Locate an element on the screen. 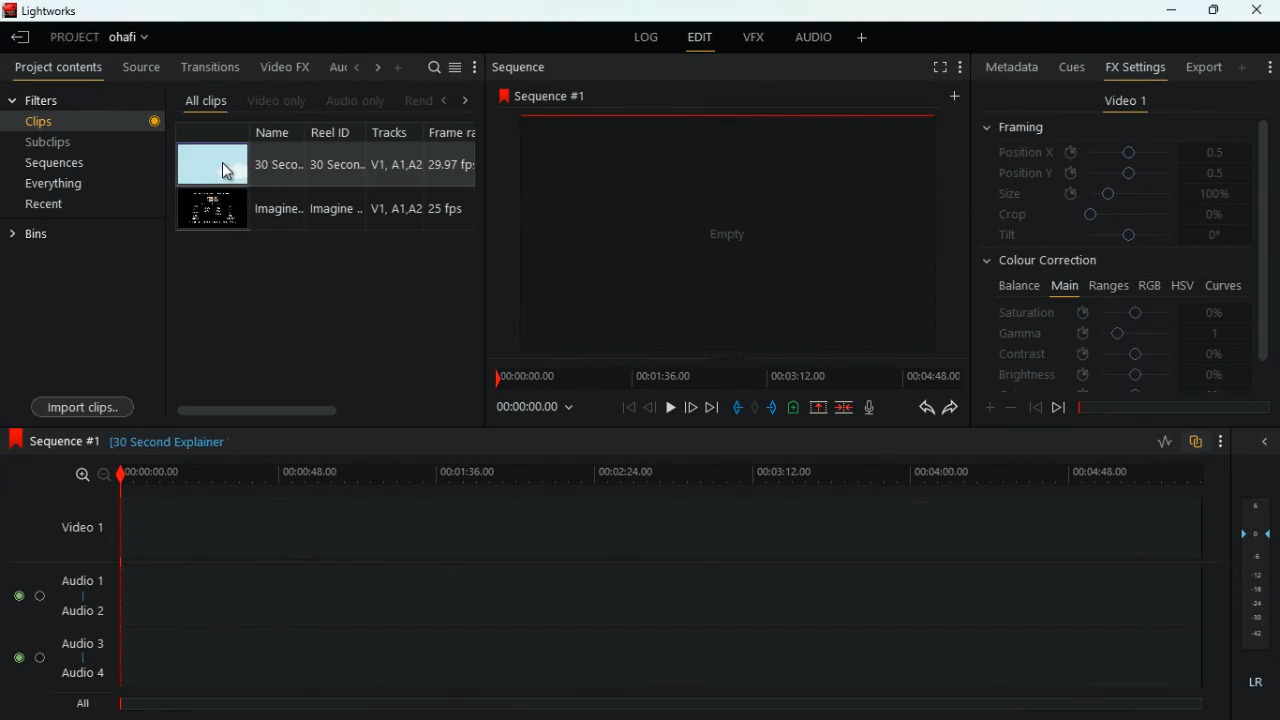 The image size is (1280, 720). front is located at coordinates (692, 407).